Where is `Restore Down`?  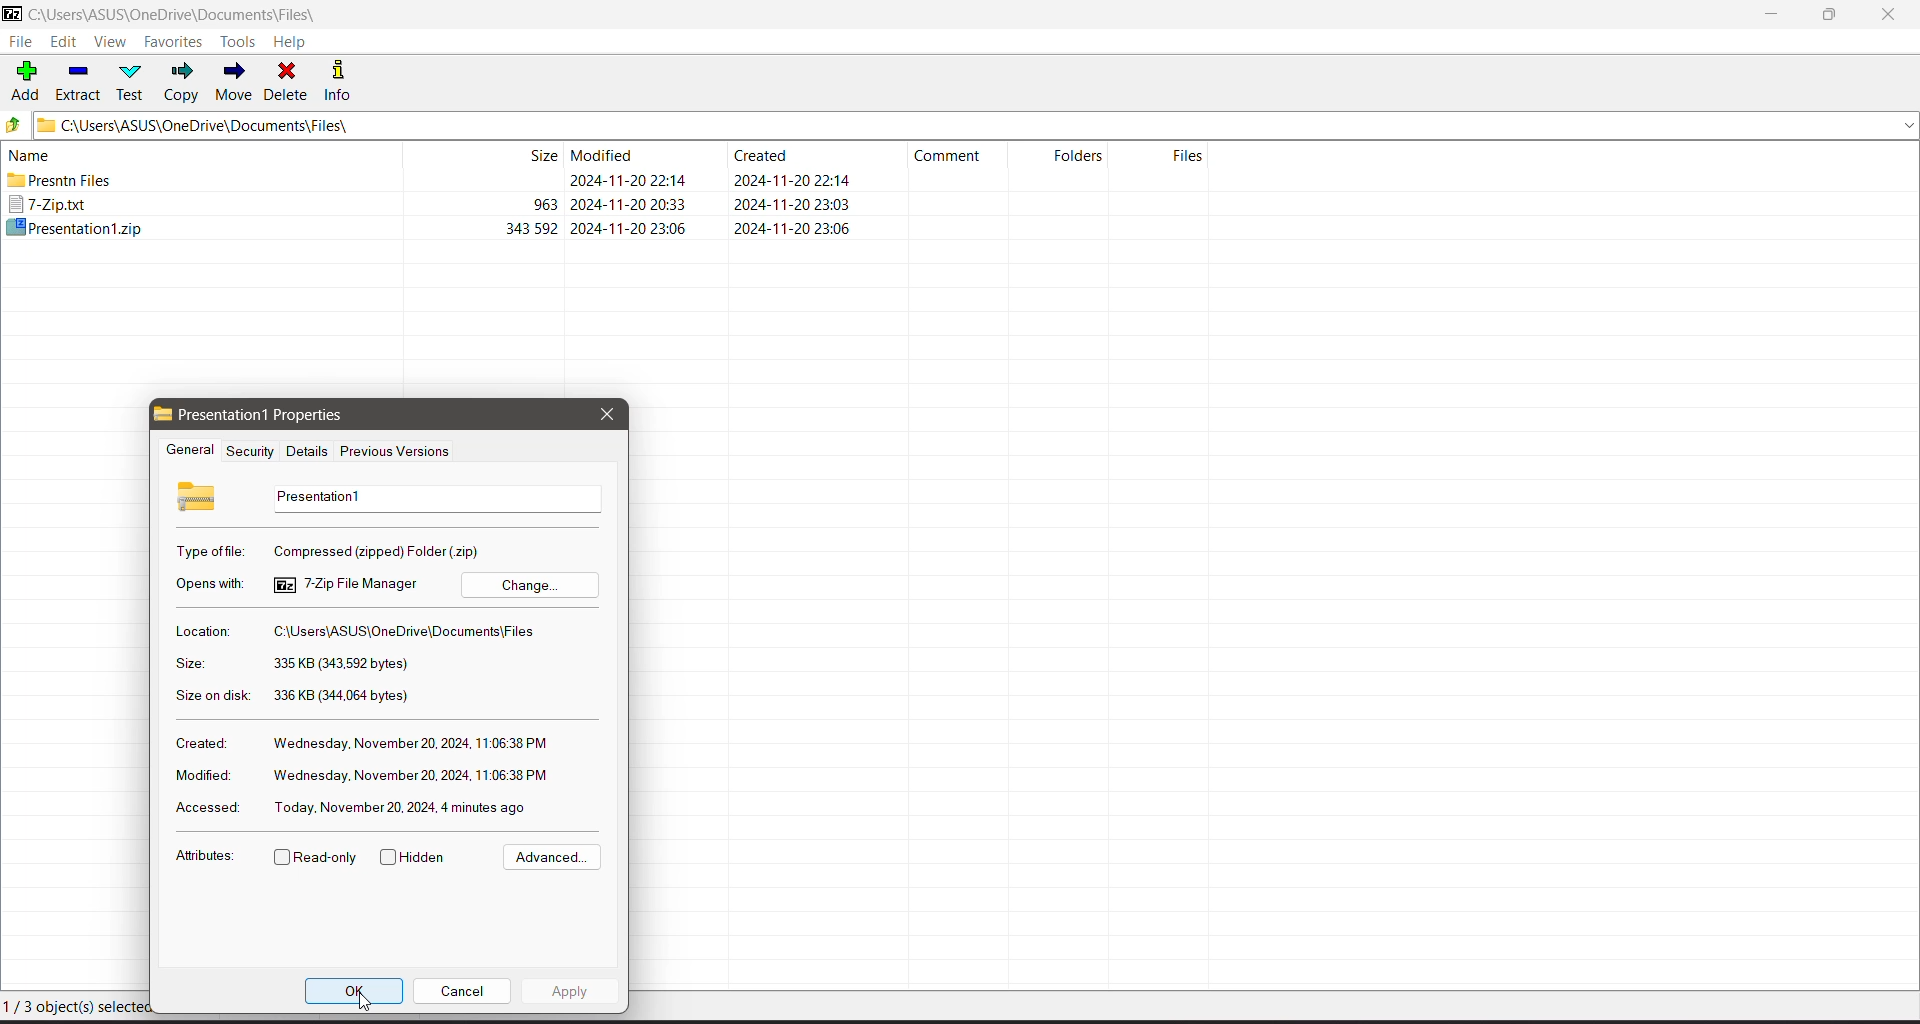
Restore Down is located at coordinates (1831, 15).